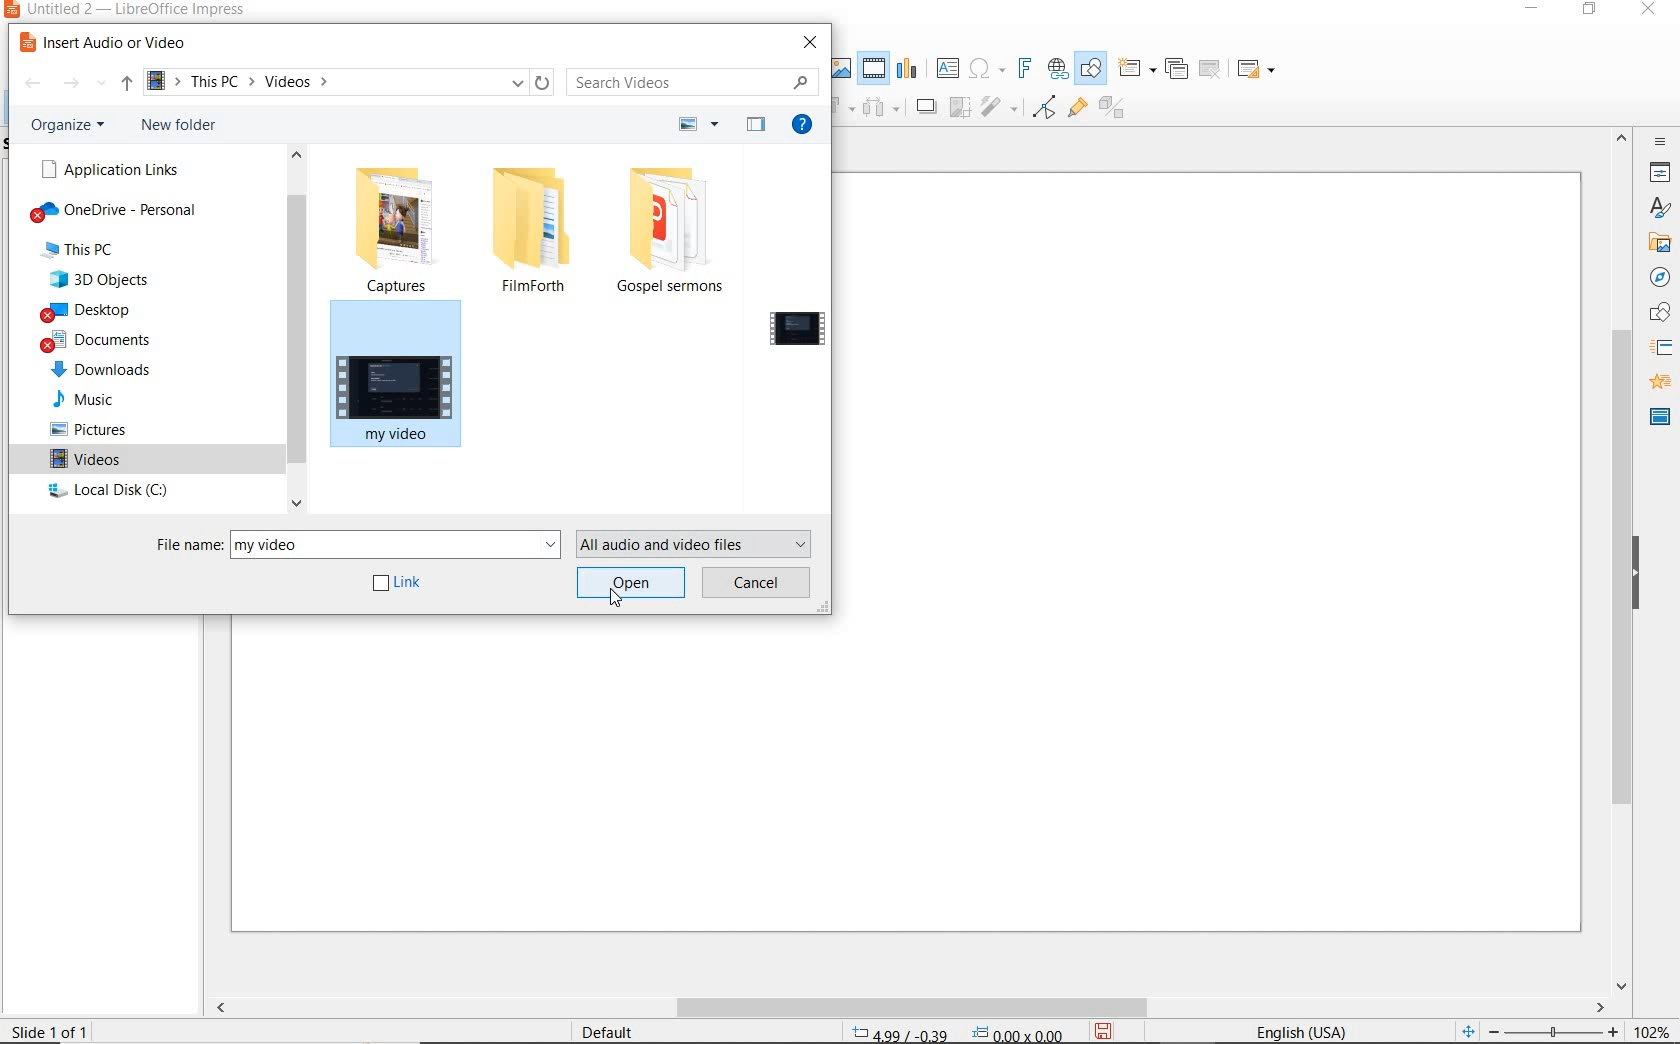  Describe the element at coordinates (1093, 68) in the screenshot. I see `SHOW DRAW FUNCTIONS` at that location.